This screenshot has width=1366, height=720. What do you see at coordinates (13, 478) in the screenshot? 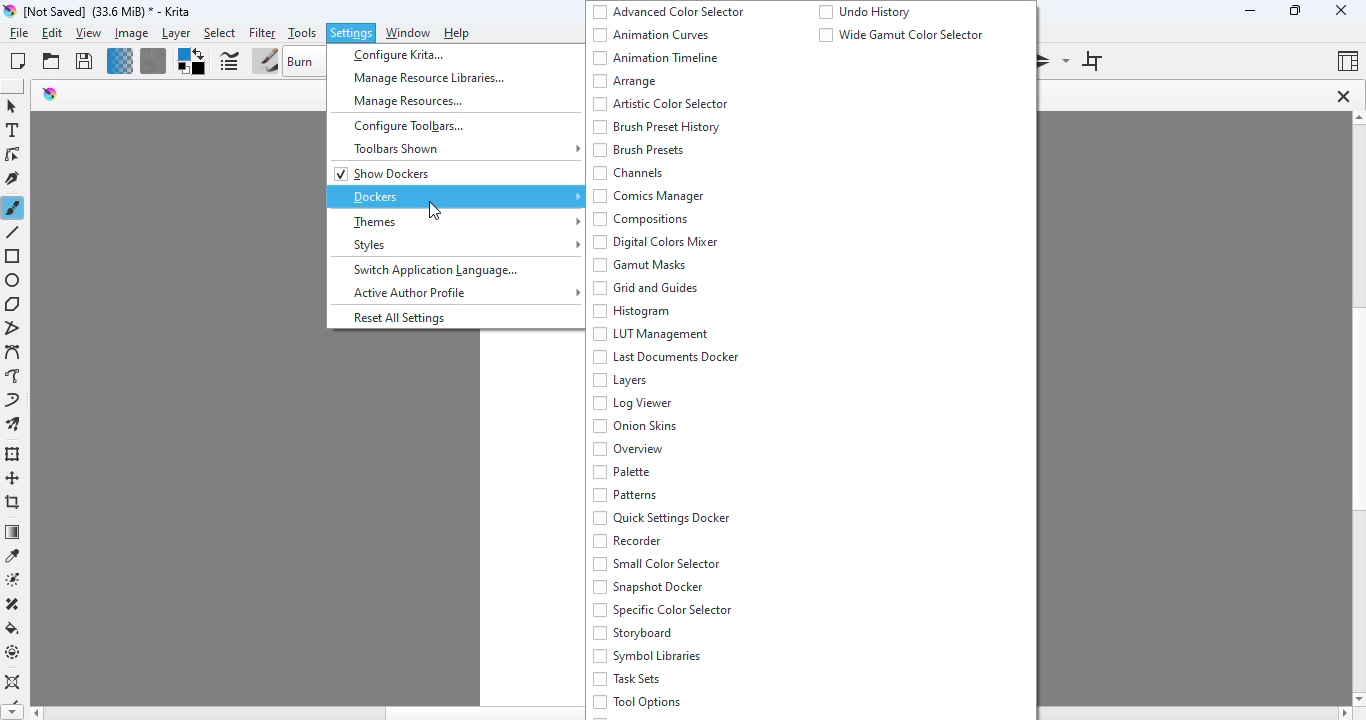
I see `move a layer` at bounding box center [13, 478].